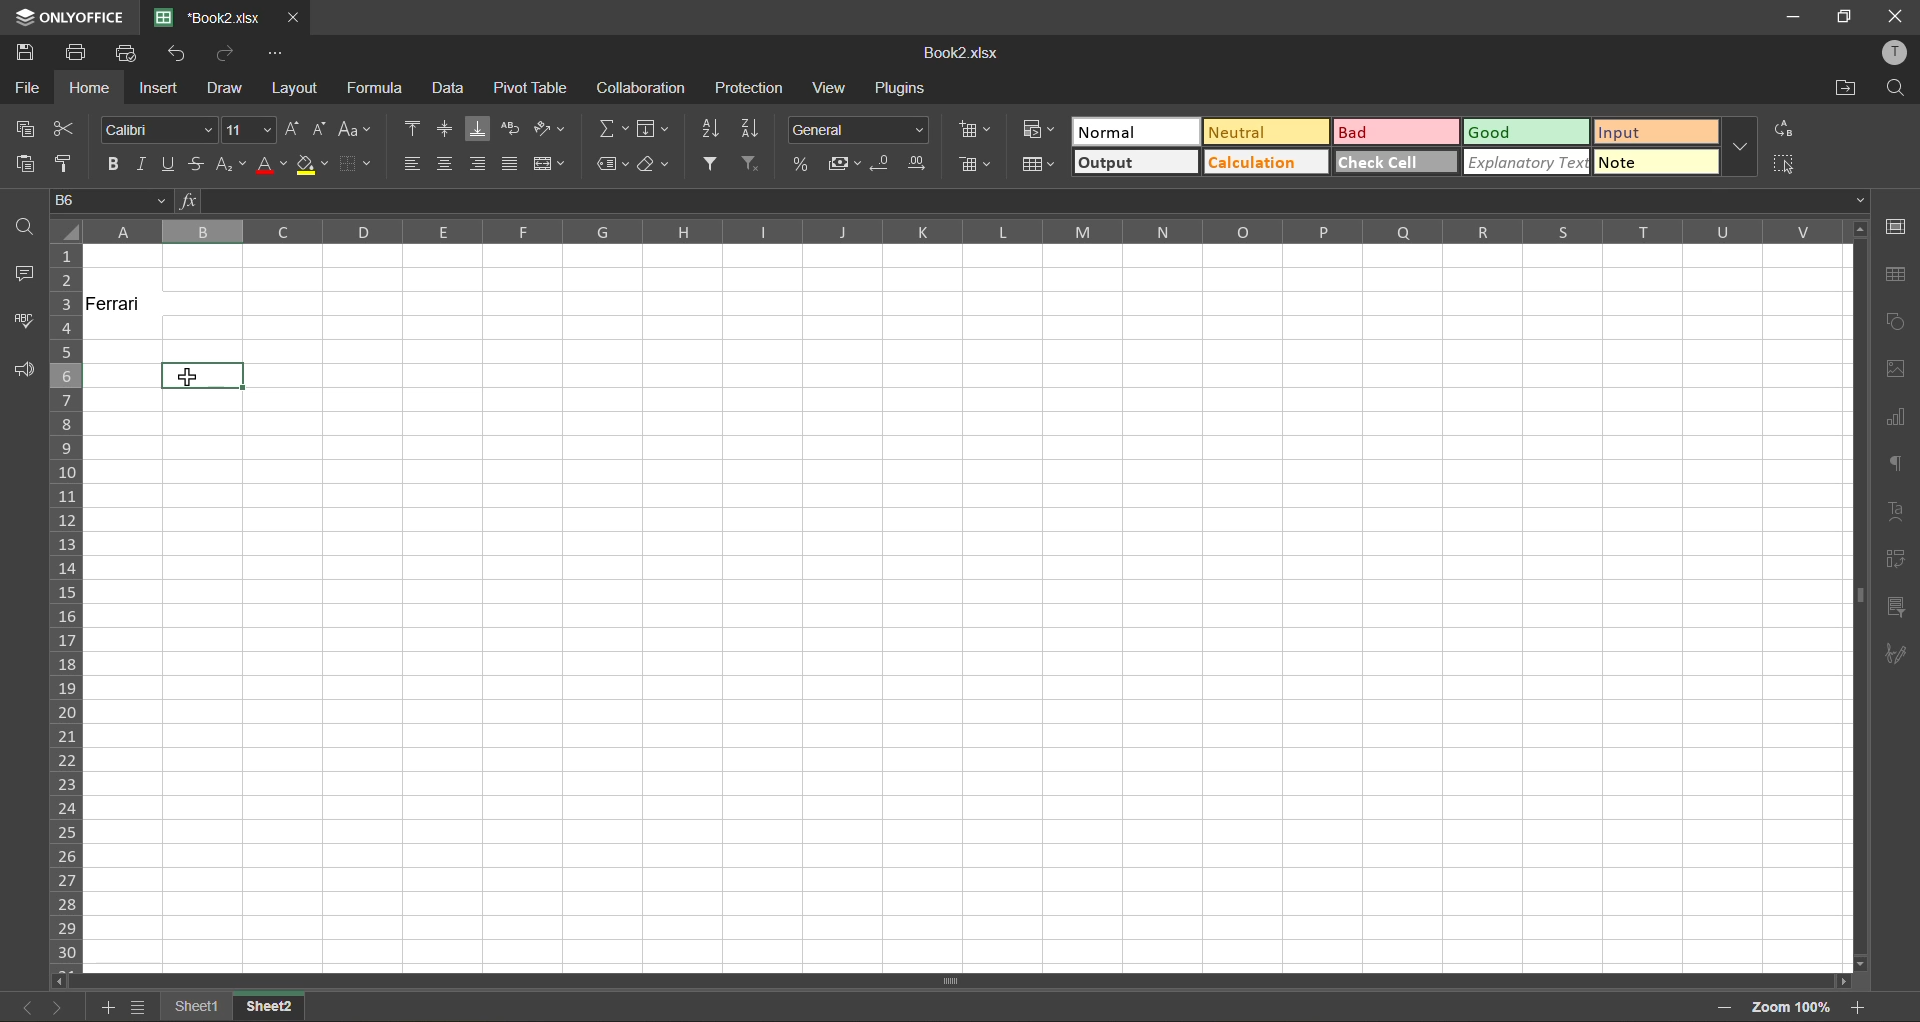 The width and height of the screenshot is (1920, 1022). Describe the element at coordinates (64, 981) in the screenshot. I see `scroll left` at that location.